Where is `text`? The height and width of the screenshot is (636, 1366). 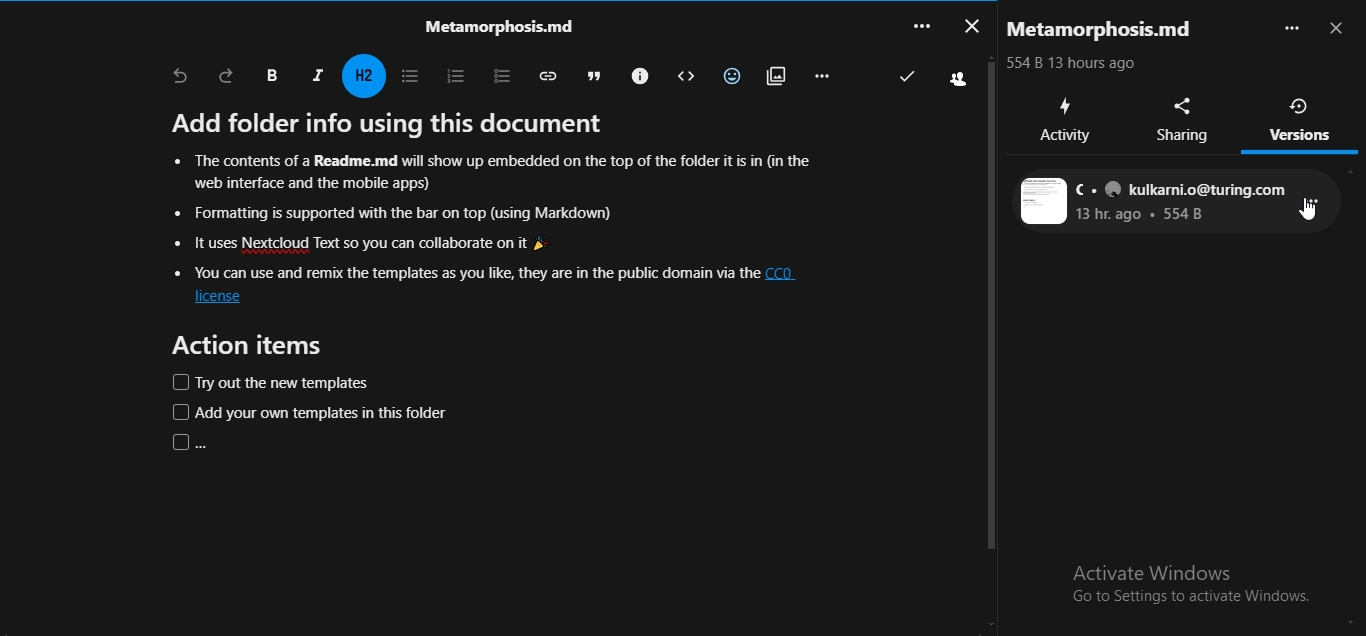
text is located at coordinates (1106, 30).